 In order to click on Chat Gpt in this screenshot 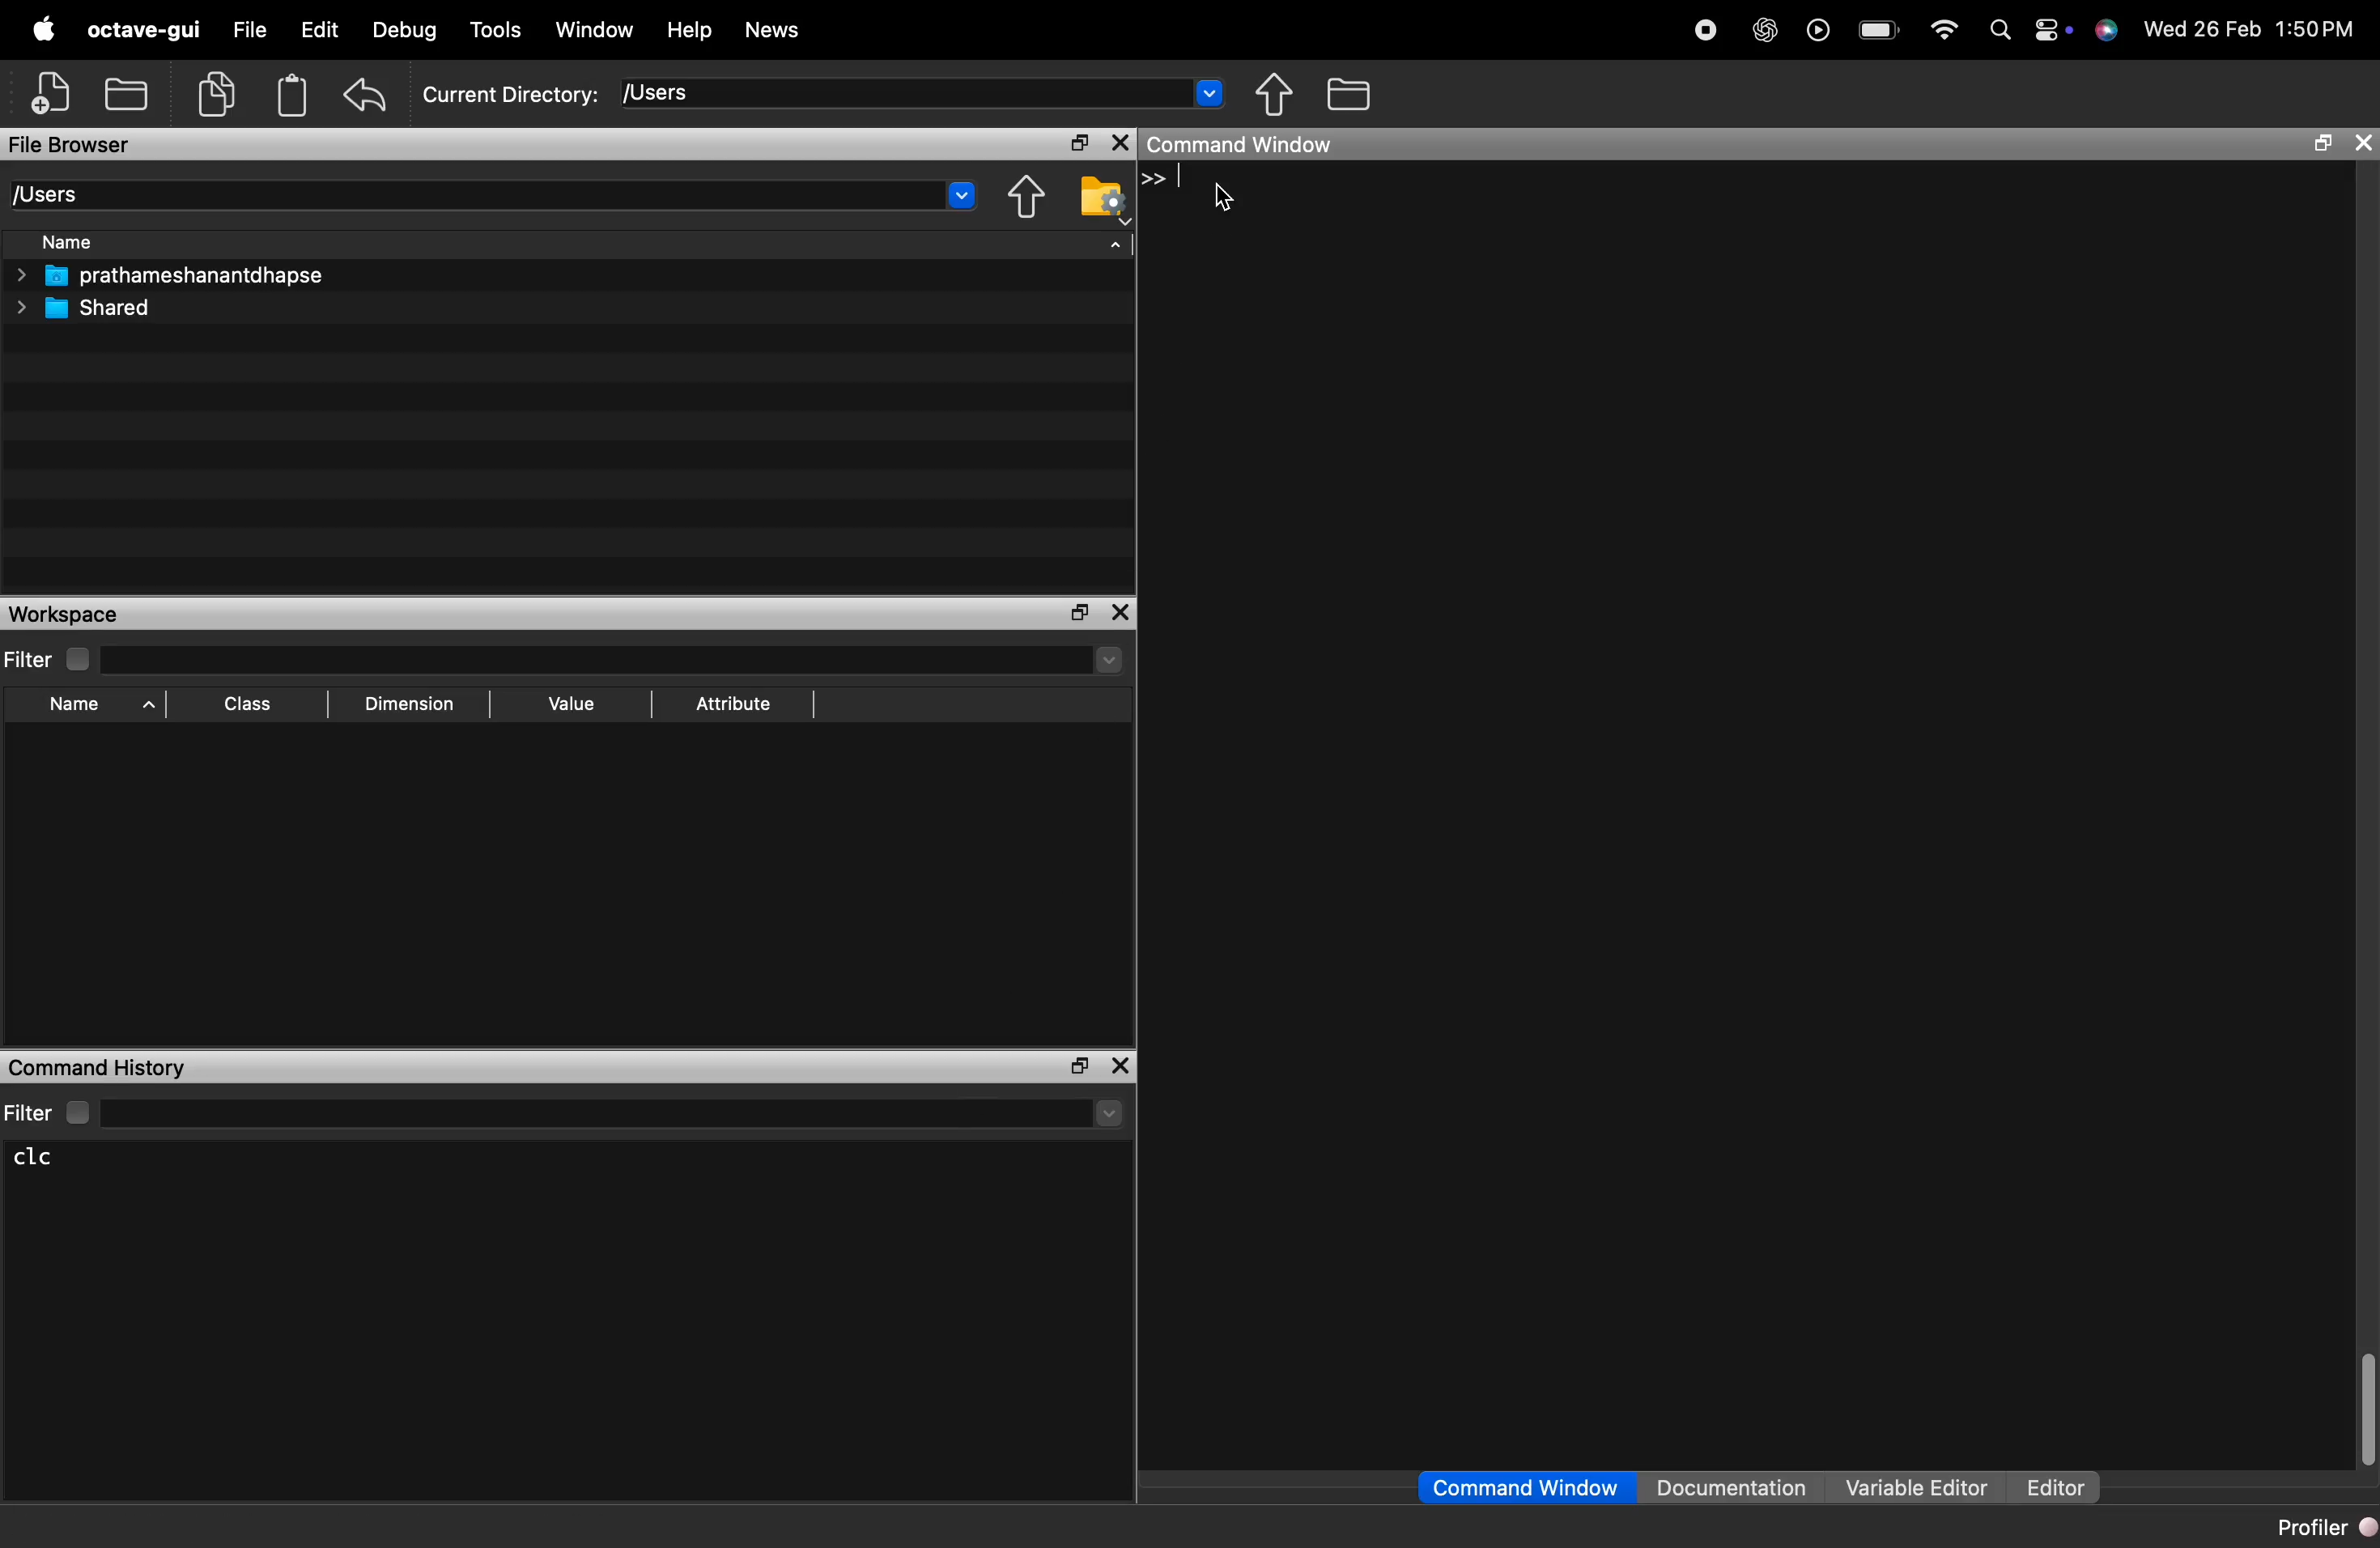, I will do `click(1760, 32)`.